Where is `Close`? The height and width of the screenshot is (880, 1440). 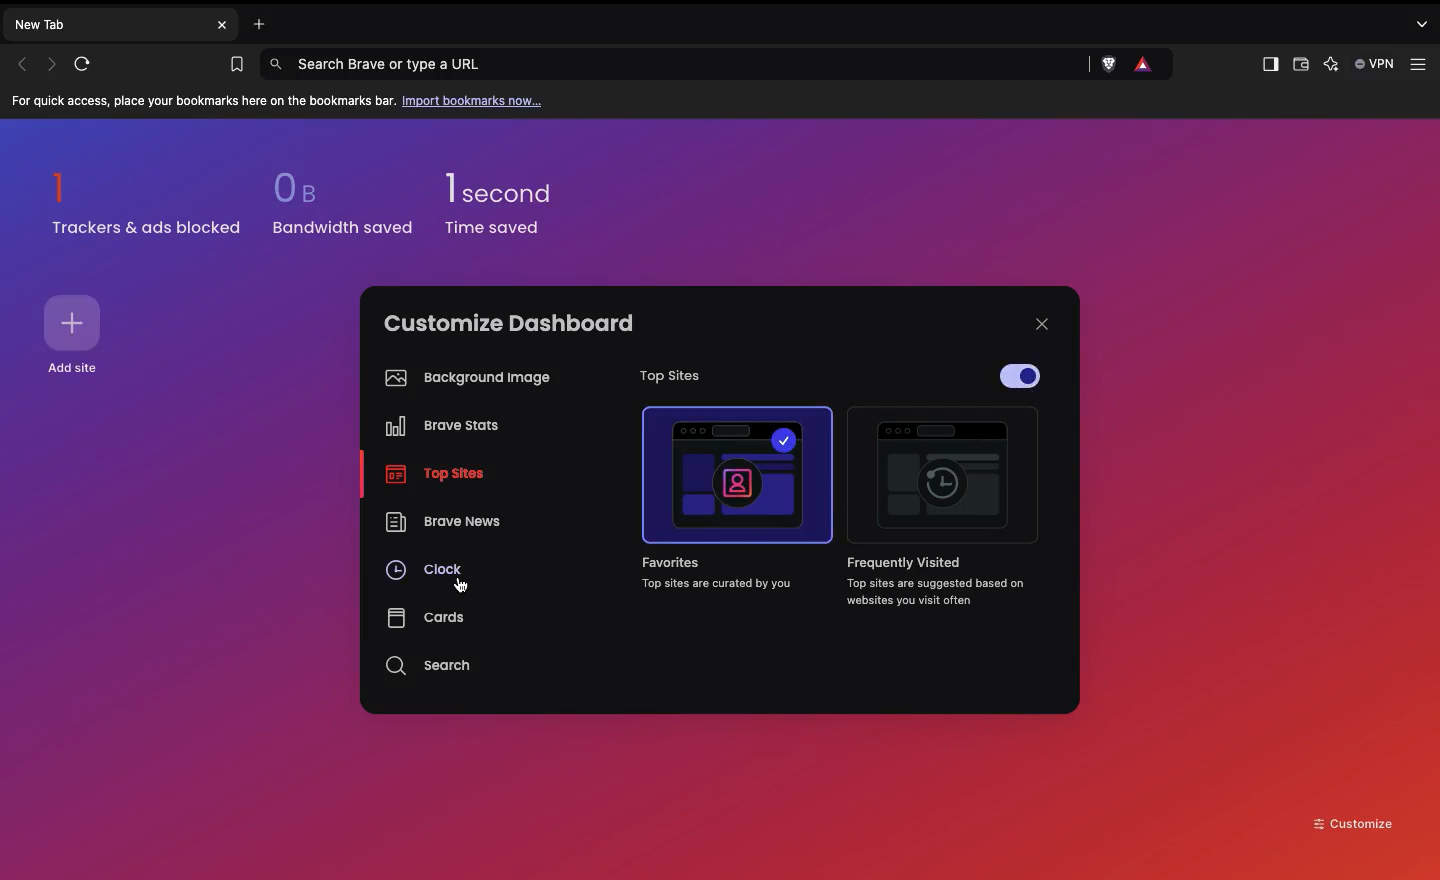
Close is located at coordinates (1042, 324).